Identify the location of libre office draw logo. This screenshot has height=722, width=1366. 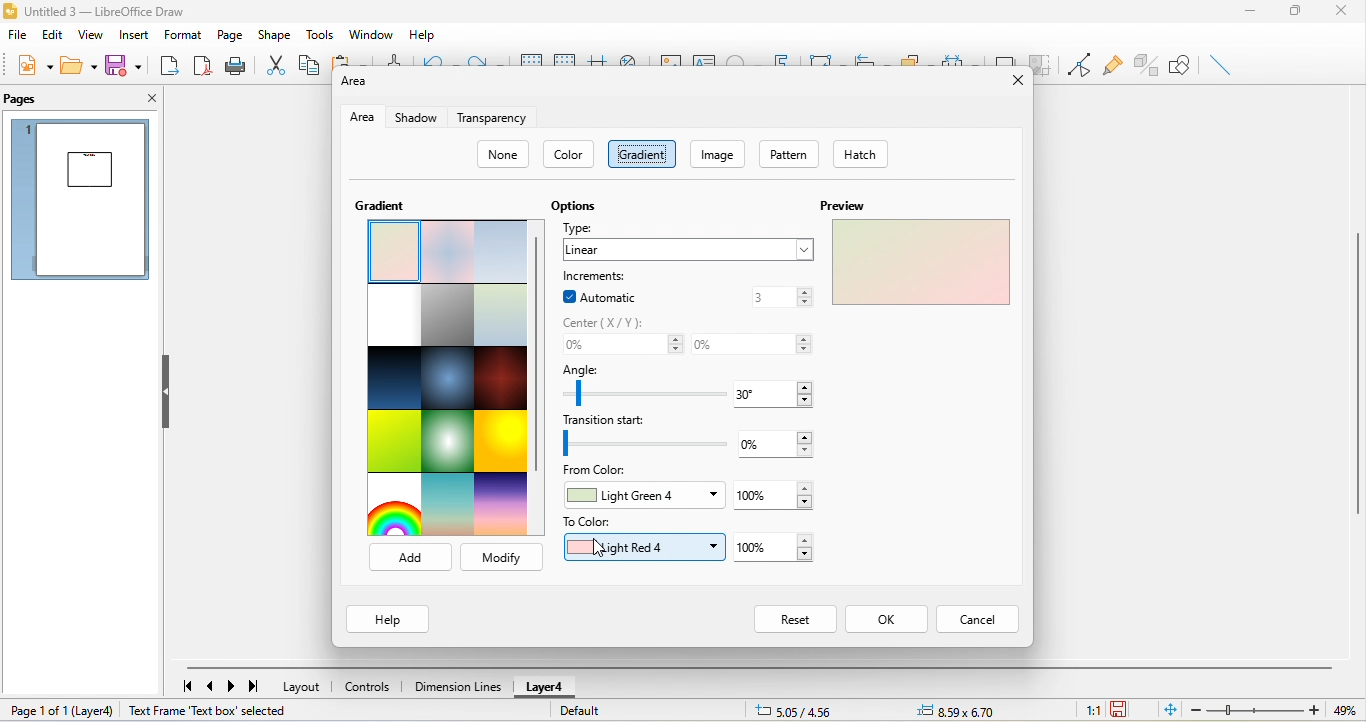
(11, 10).